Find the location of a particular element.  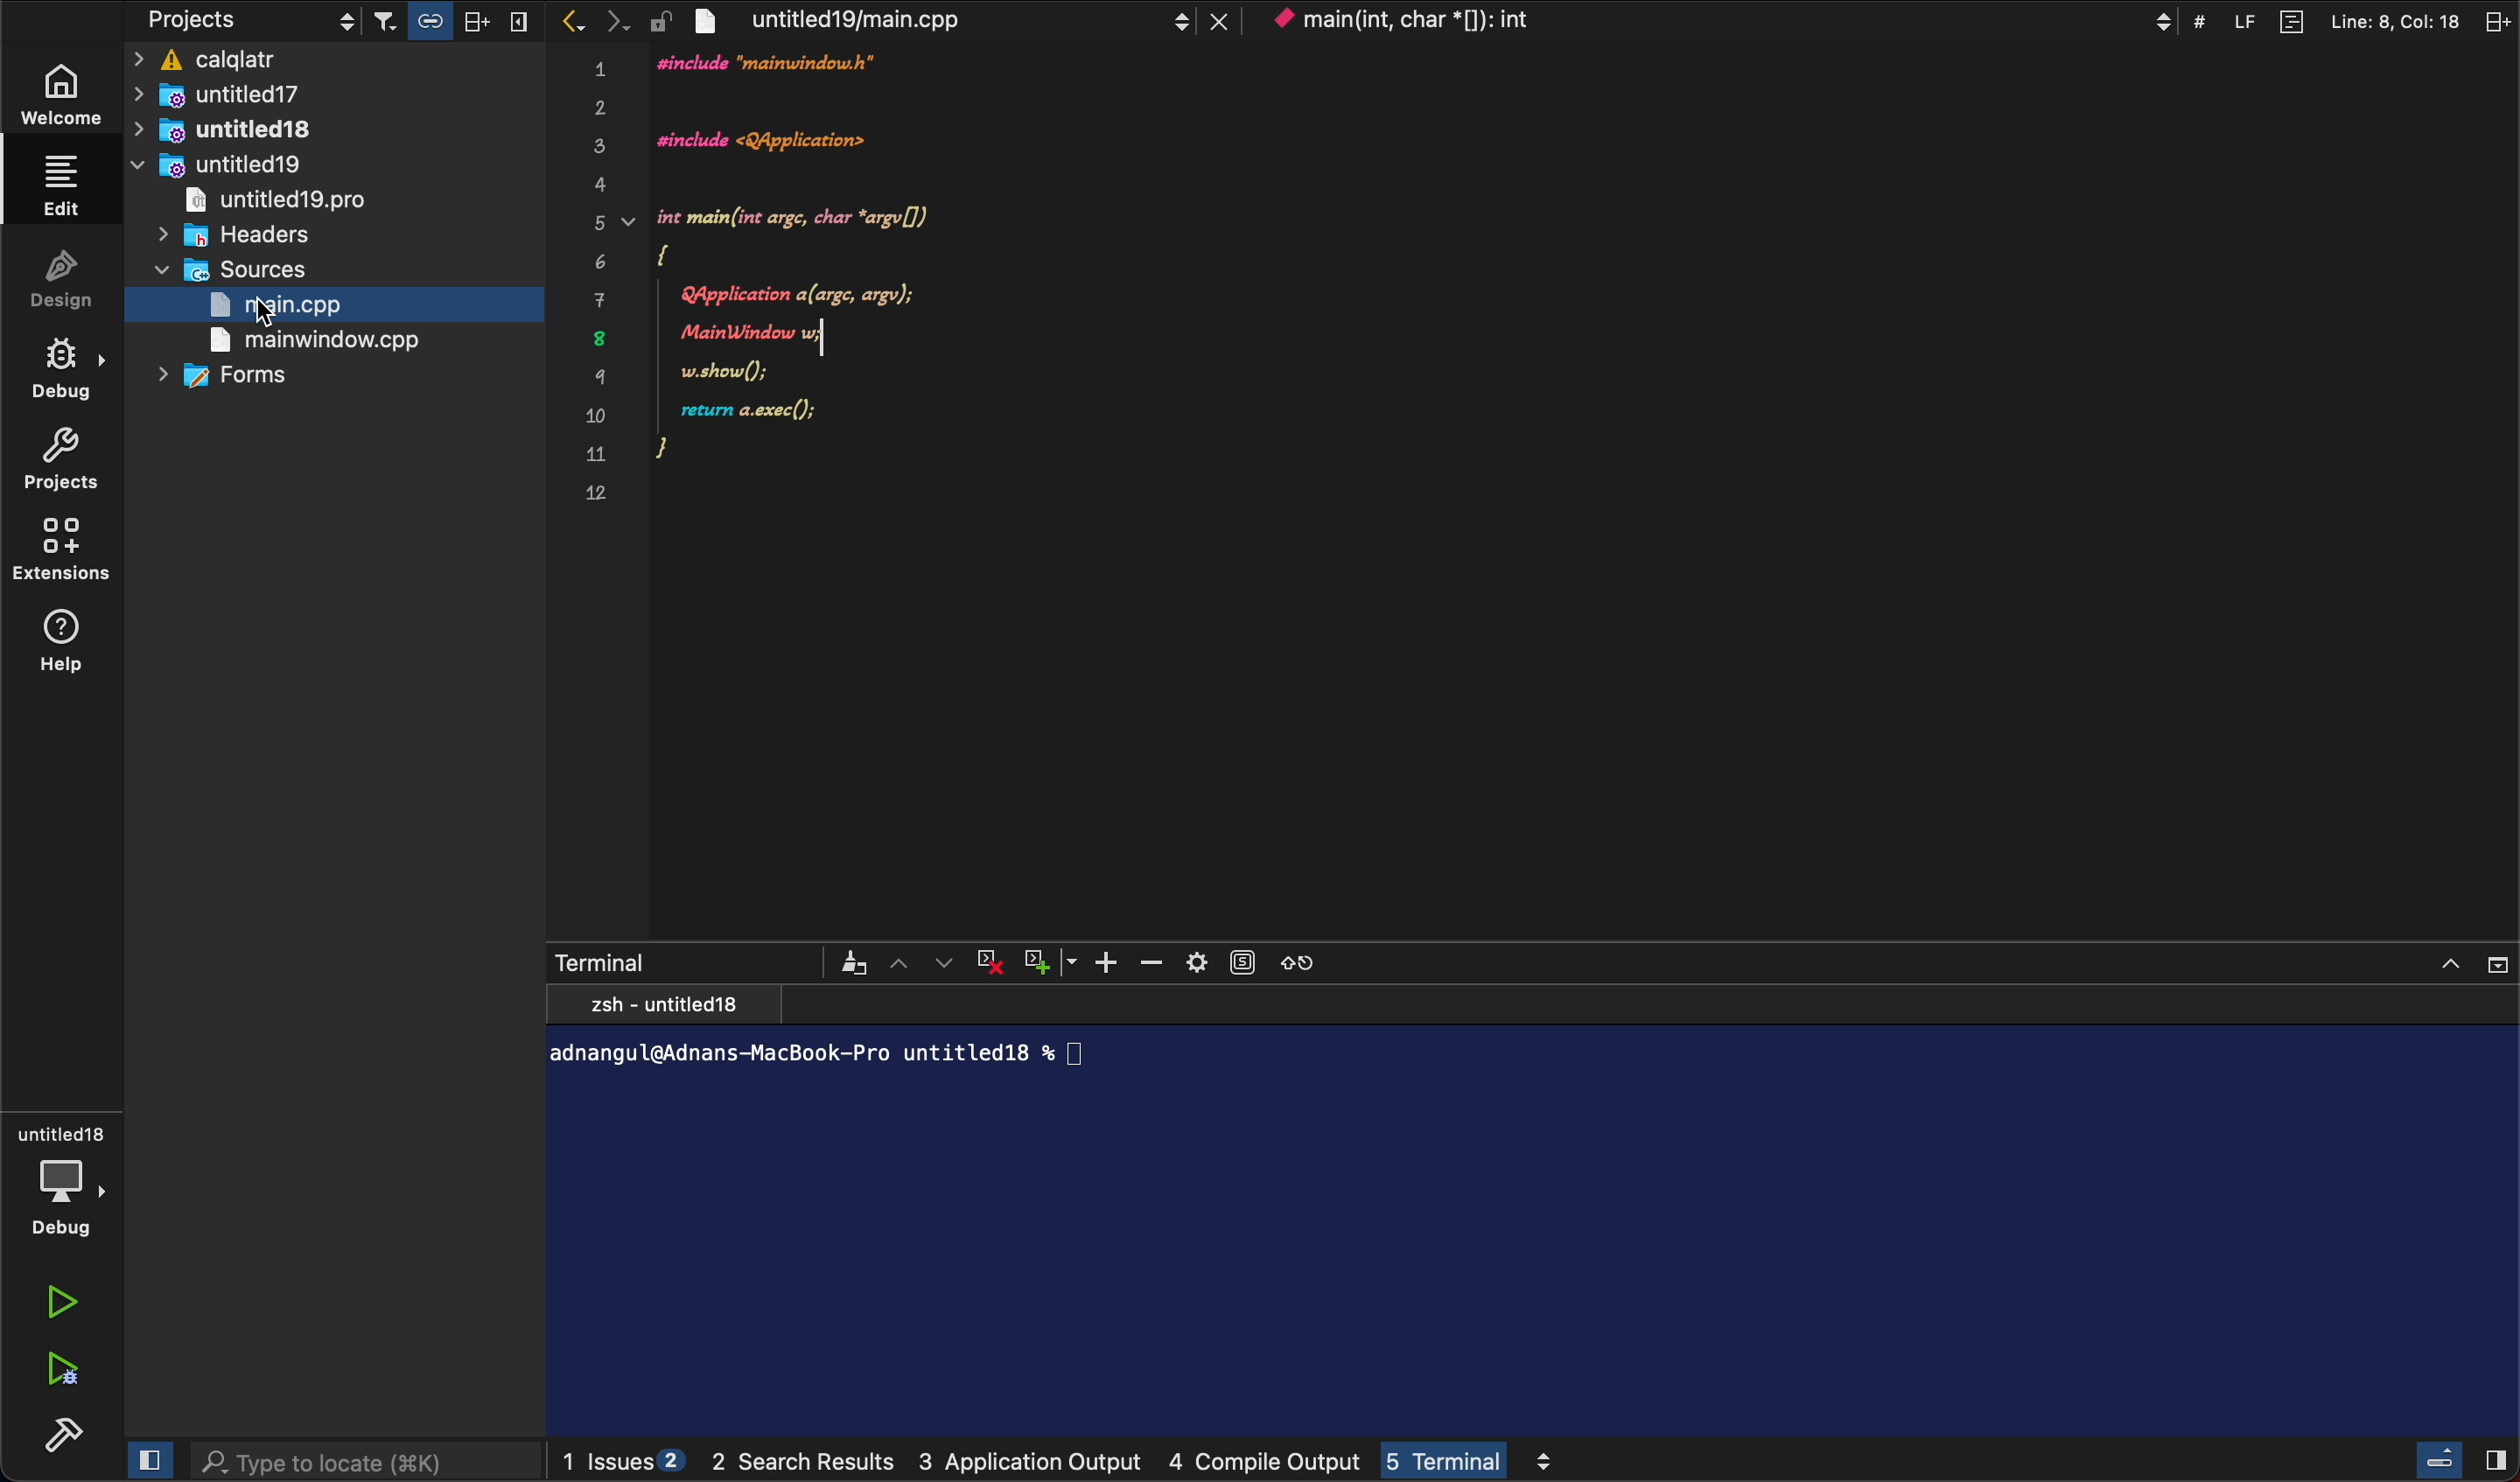

help is located at coordinates (73, 646).